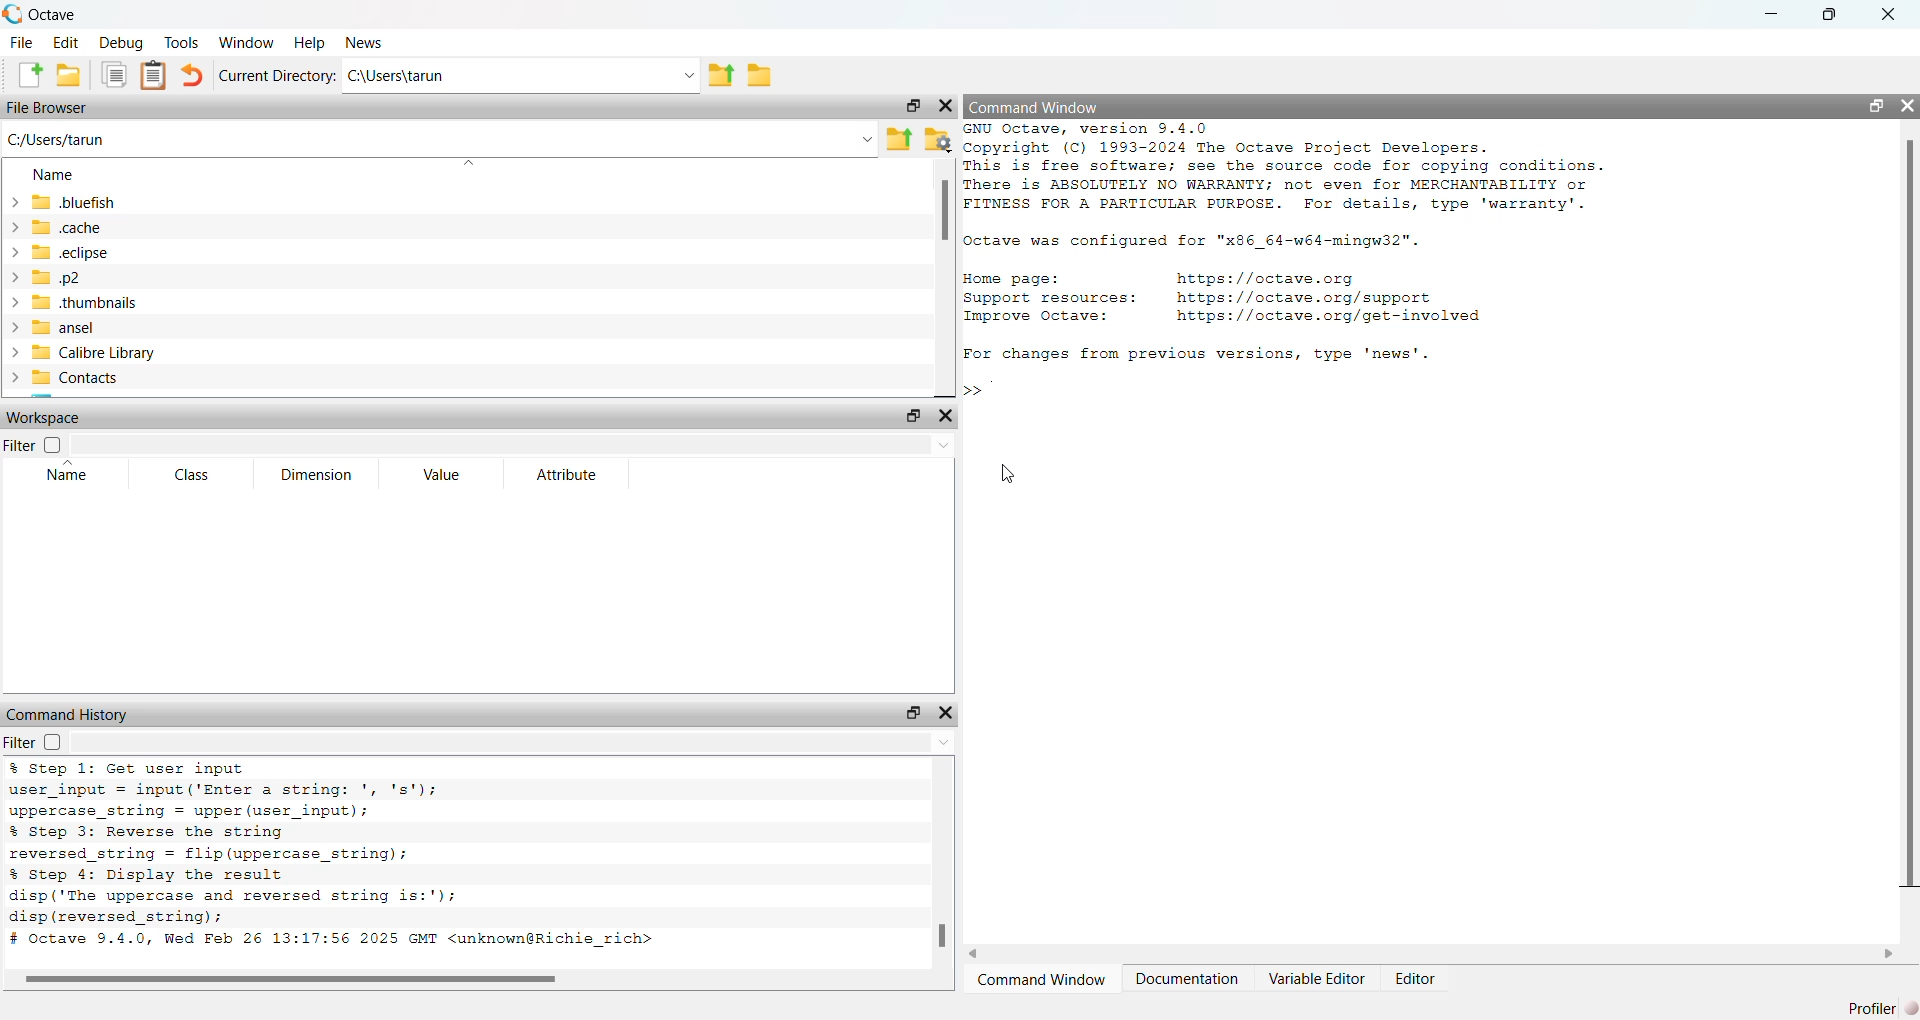 This screenshot has width=1920, height=1020. Describe the element at coordinates (966, 389) in the screenshot. I see `prompt cursor` at that location.